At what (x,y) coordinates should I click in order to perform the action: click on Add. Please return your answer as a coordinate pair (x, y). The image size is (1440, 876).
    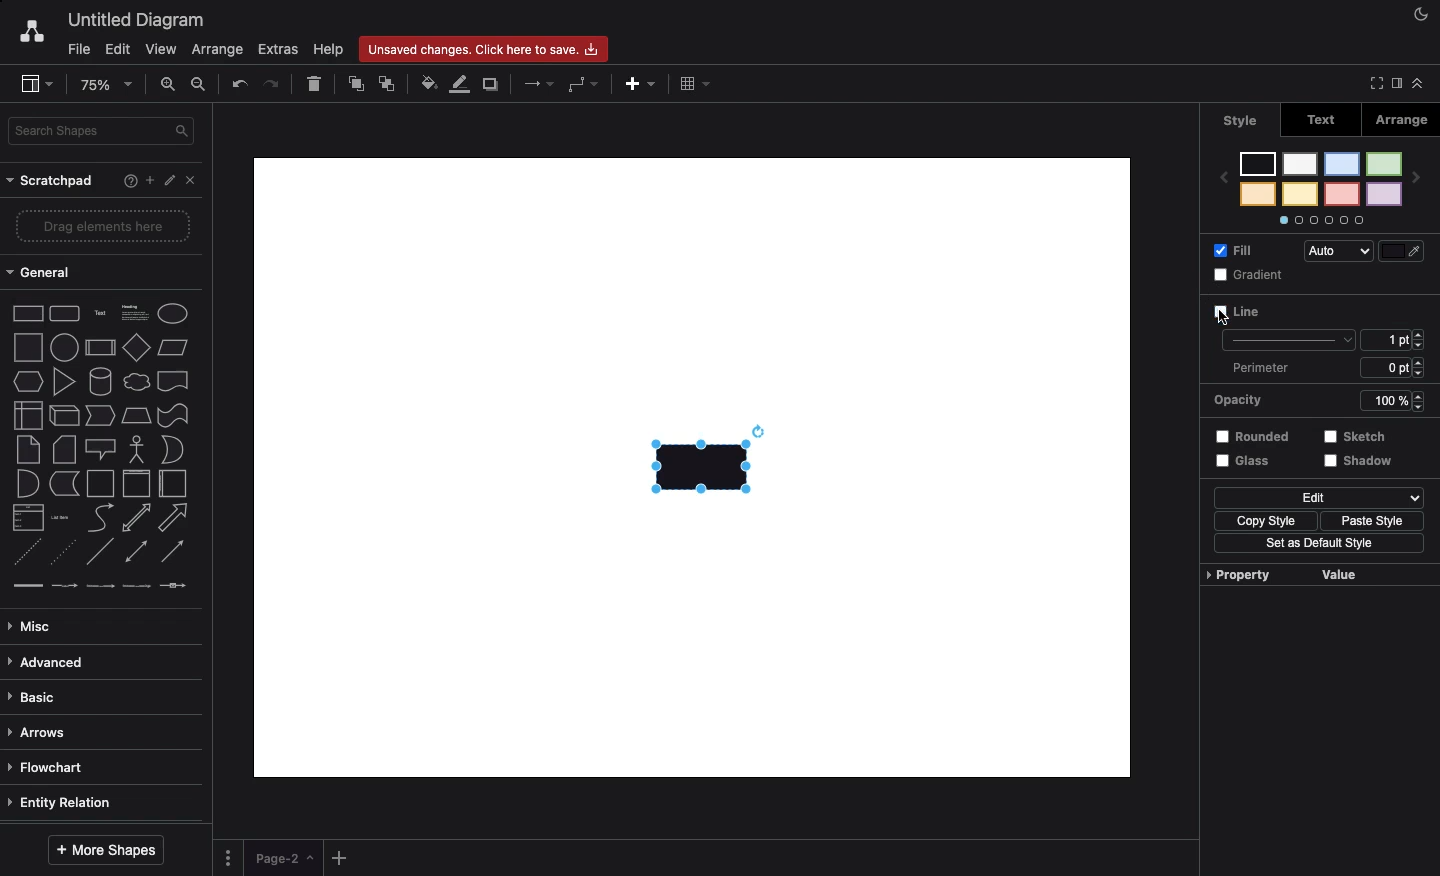
    Looking at the image, I should click on (148, 180).